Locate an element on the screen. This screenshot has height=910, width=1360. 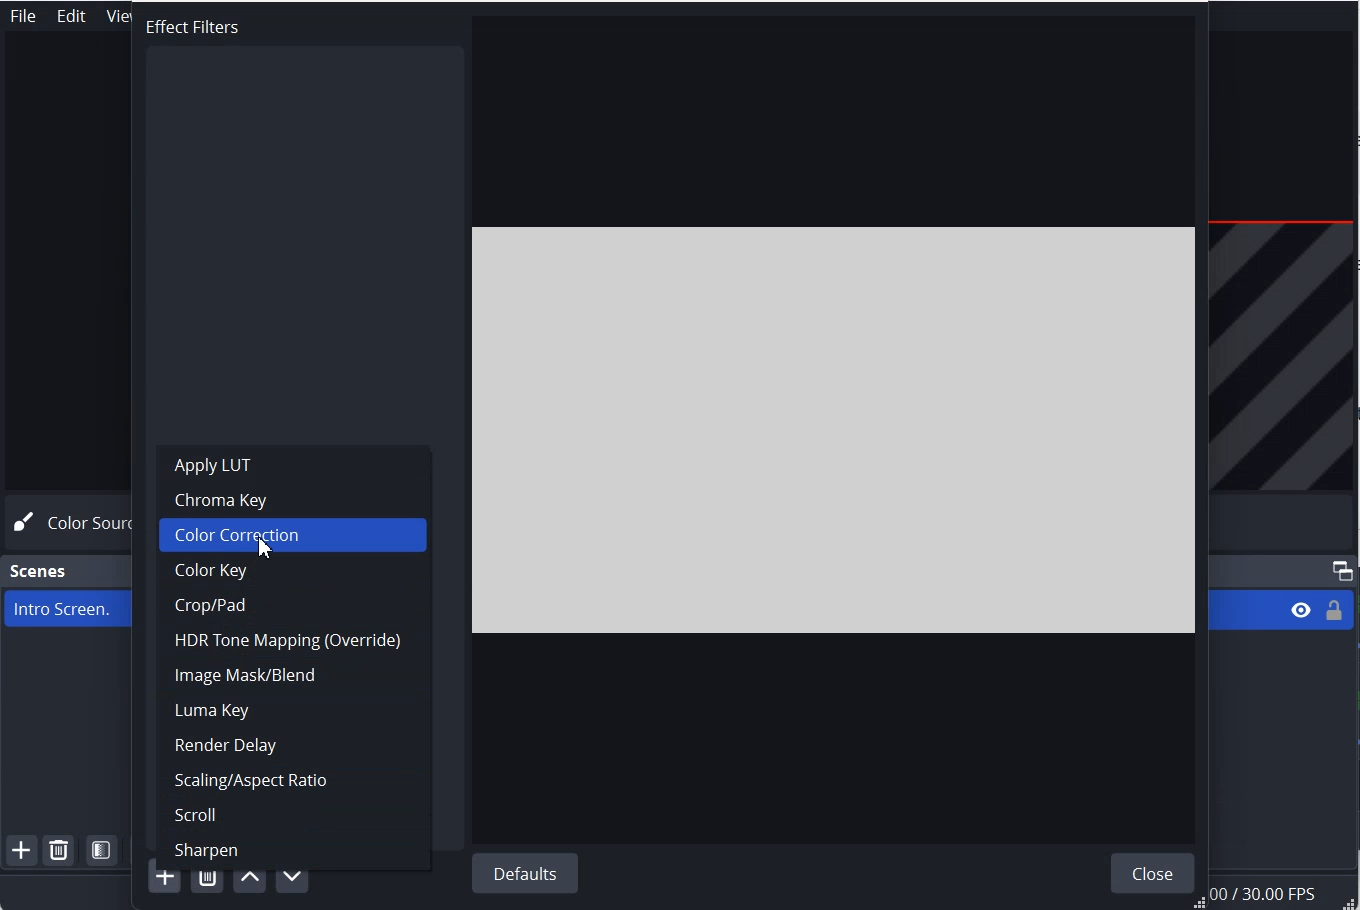
HDR Tone Mapping is located at coordinates (291, 641).